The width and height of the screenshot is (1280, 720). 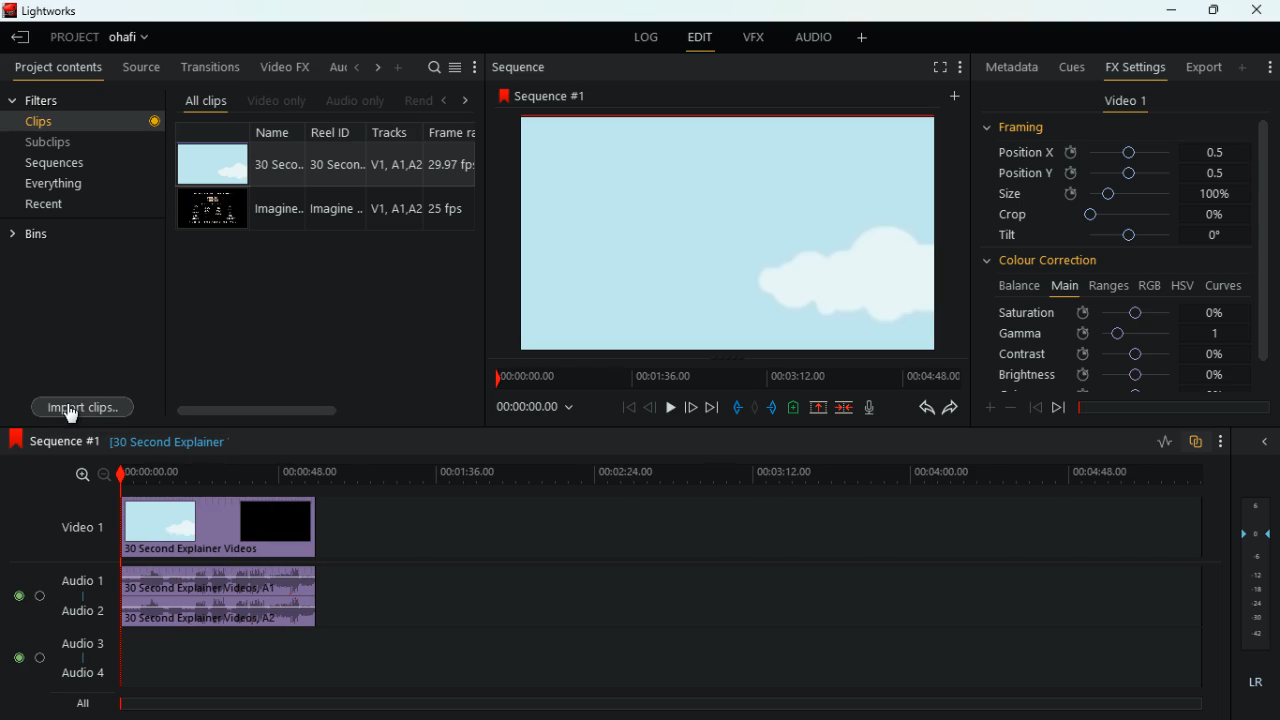 What do you see at coordinates (352, 100) in the screenshot?
I see `audio` at bounding box center [352, 100].